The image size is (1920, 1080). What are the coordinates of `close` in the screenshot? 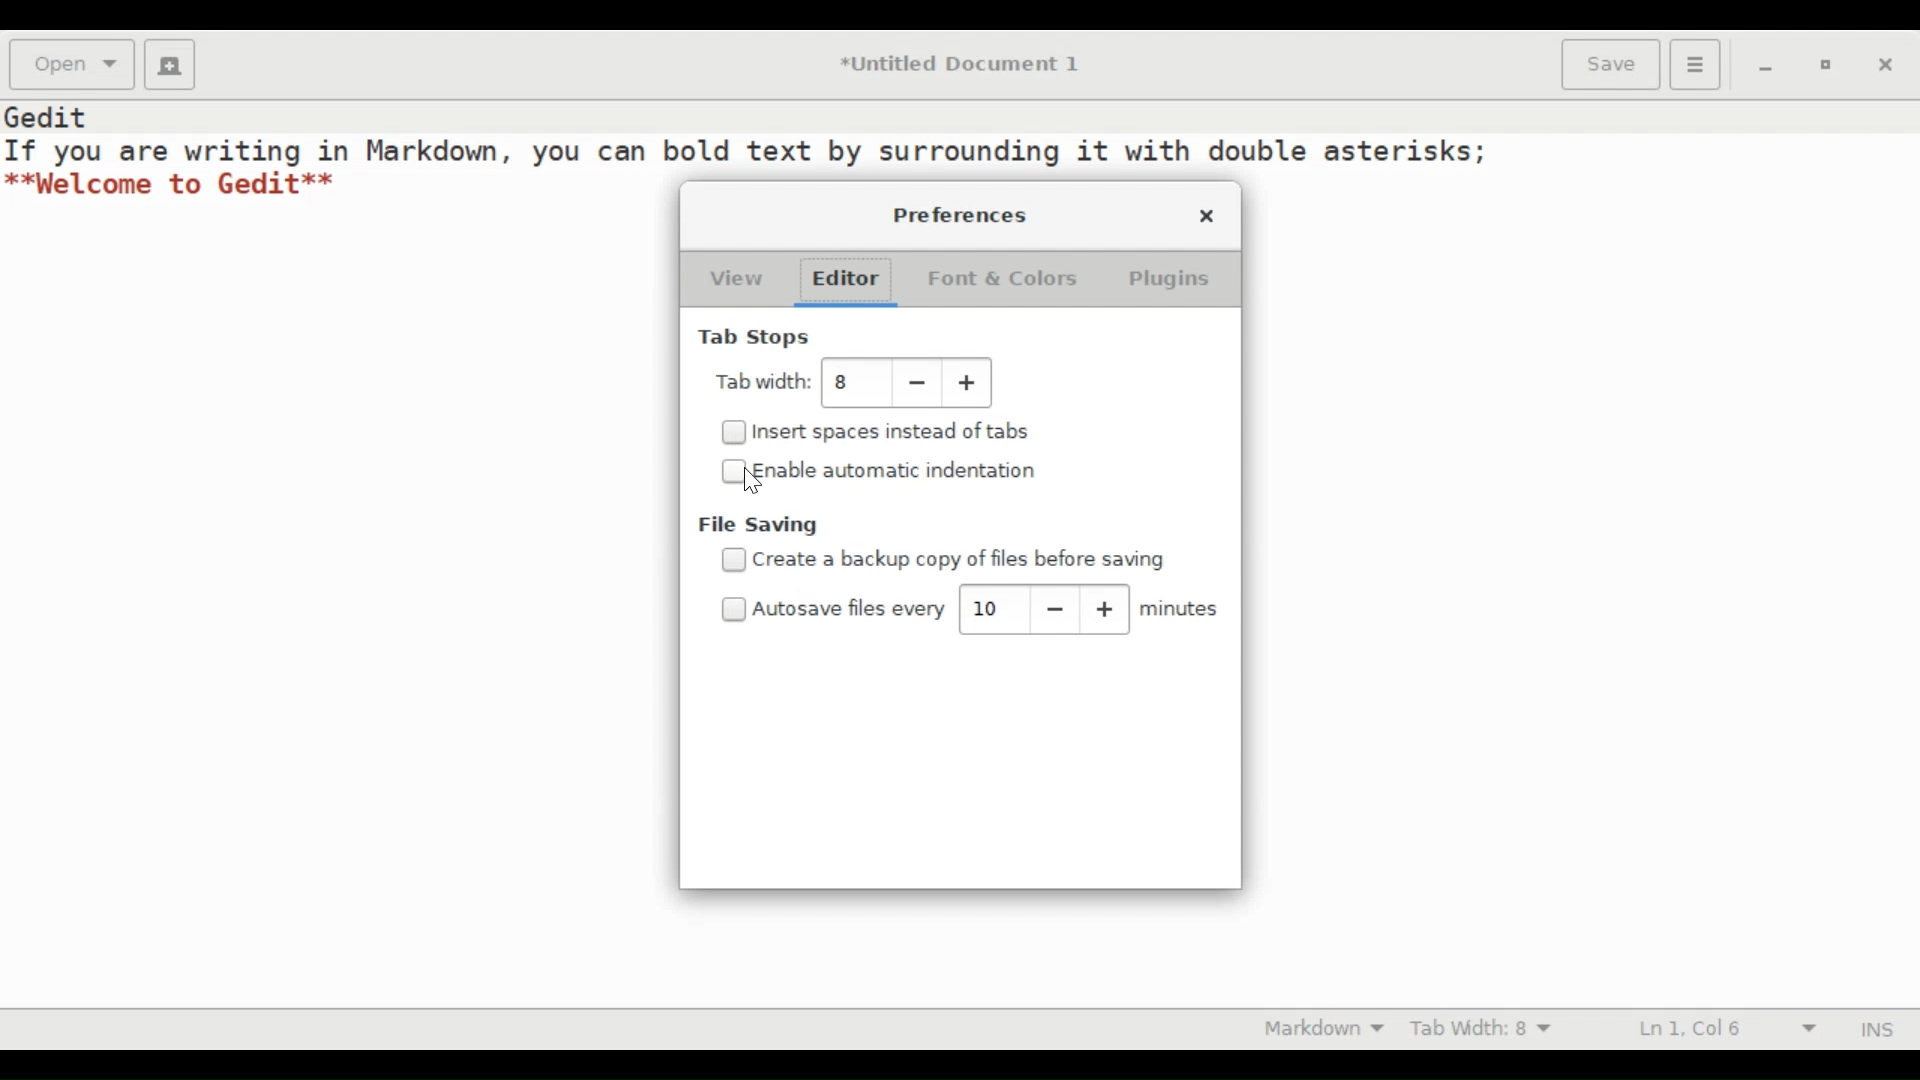 It's located at (1887, 68).